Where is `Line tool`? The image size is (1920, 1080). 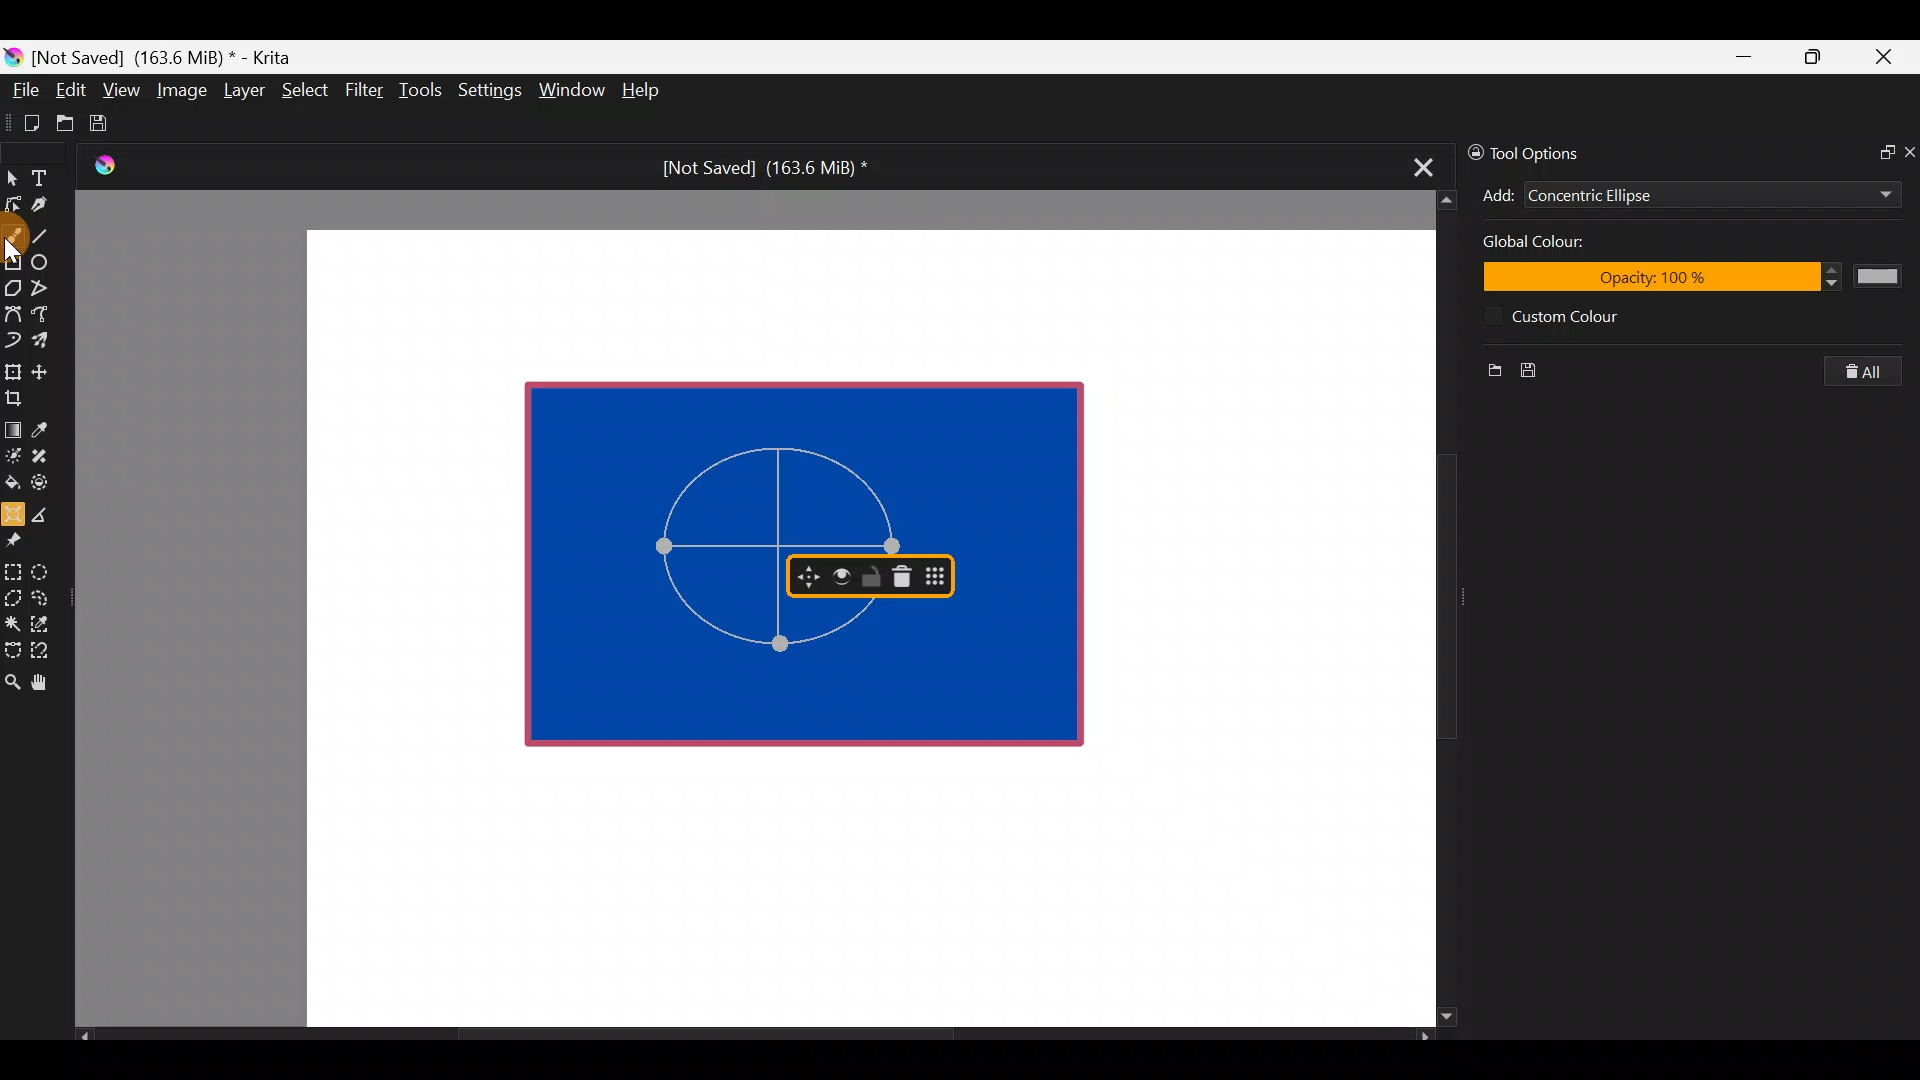 Line tool is located at coordinates (53, 234).